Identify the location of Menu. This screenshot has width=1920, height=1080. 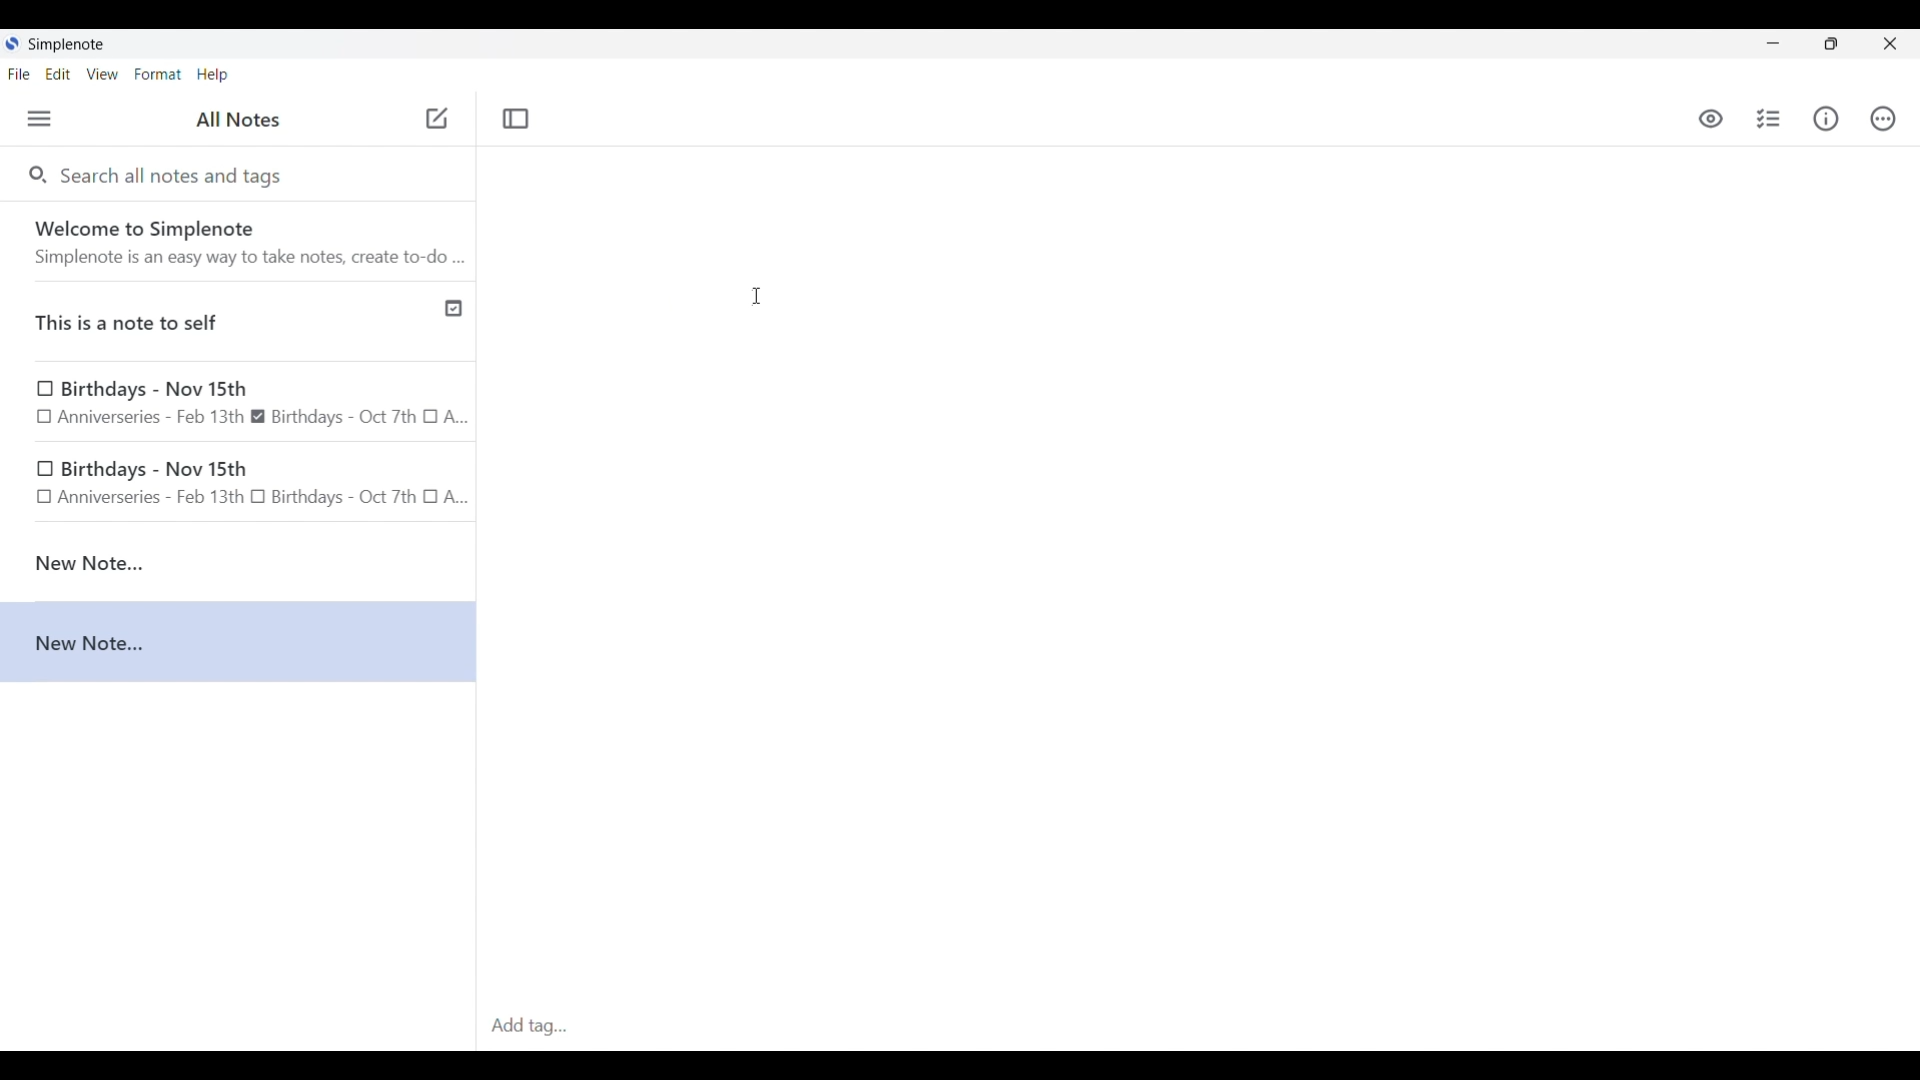
(39, 118).